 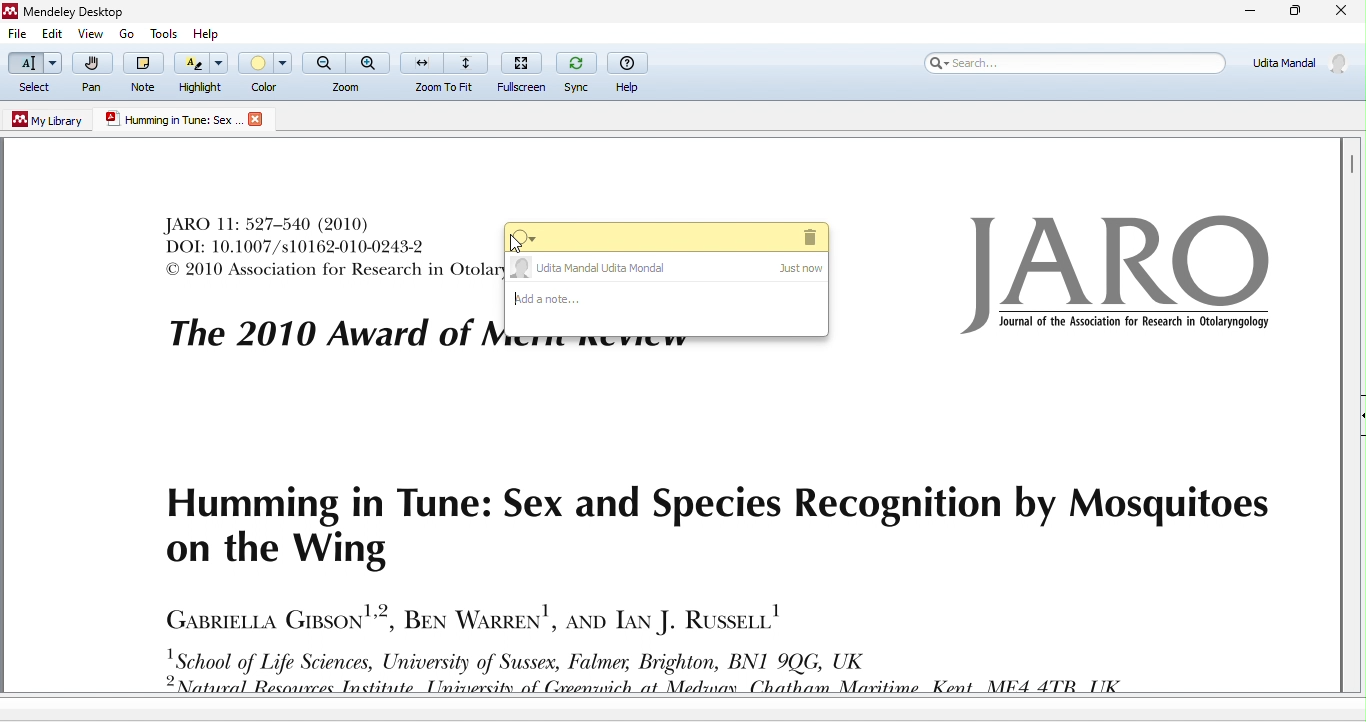 I want to click on journal text, so click(x=746, y=583).